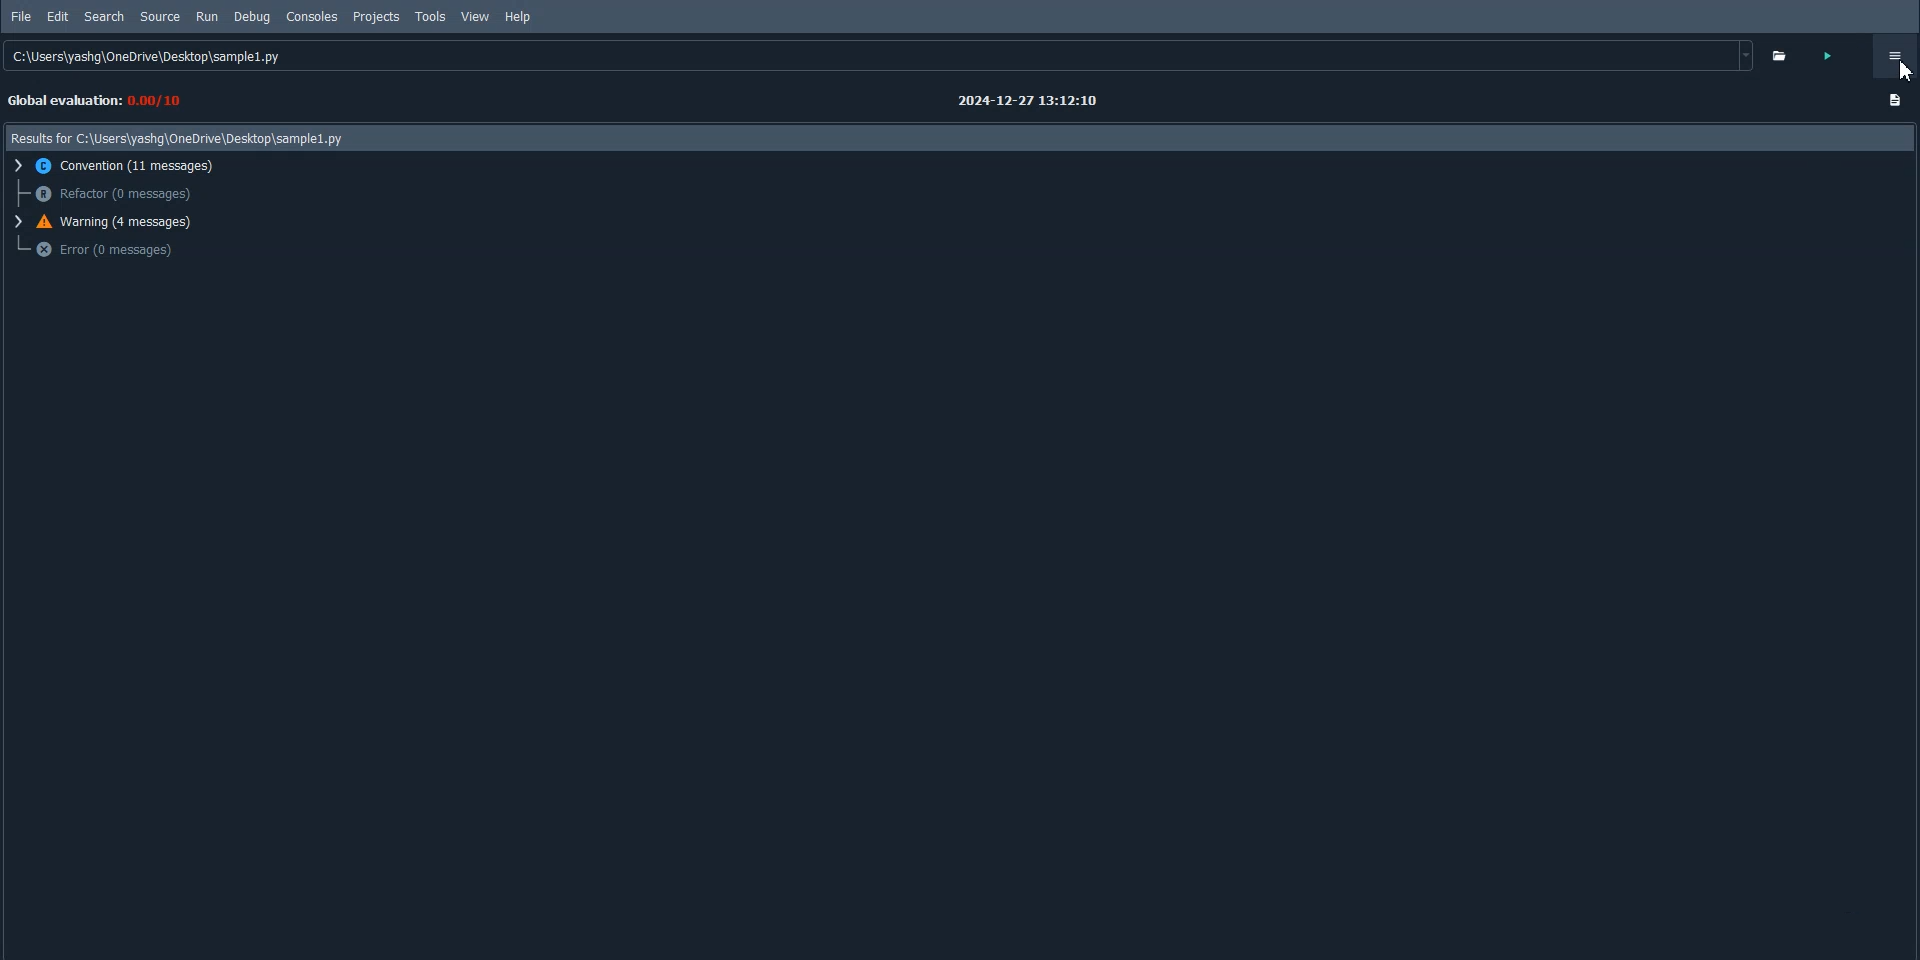 This screenshot has width=1920, height=960. I want to click on 2024-12-27 13:12:10, so click(1013, 103).